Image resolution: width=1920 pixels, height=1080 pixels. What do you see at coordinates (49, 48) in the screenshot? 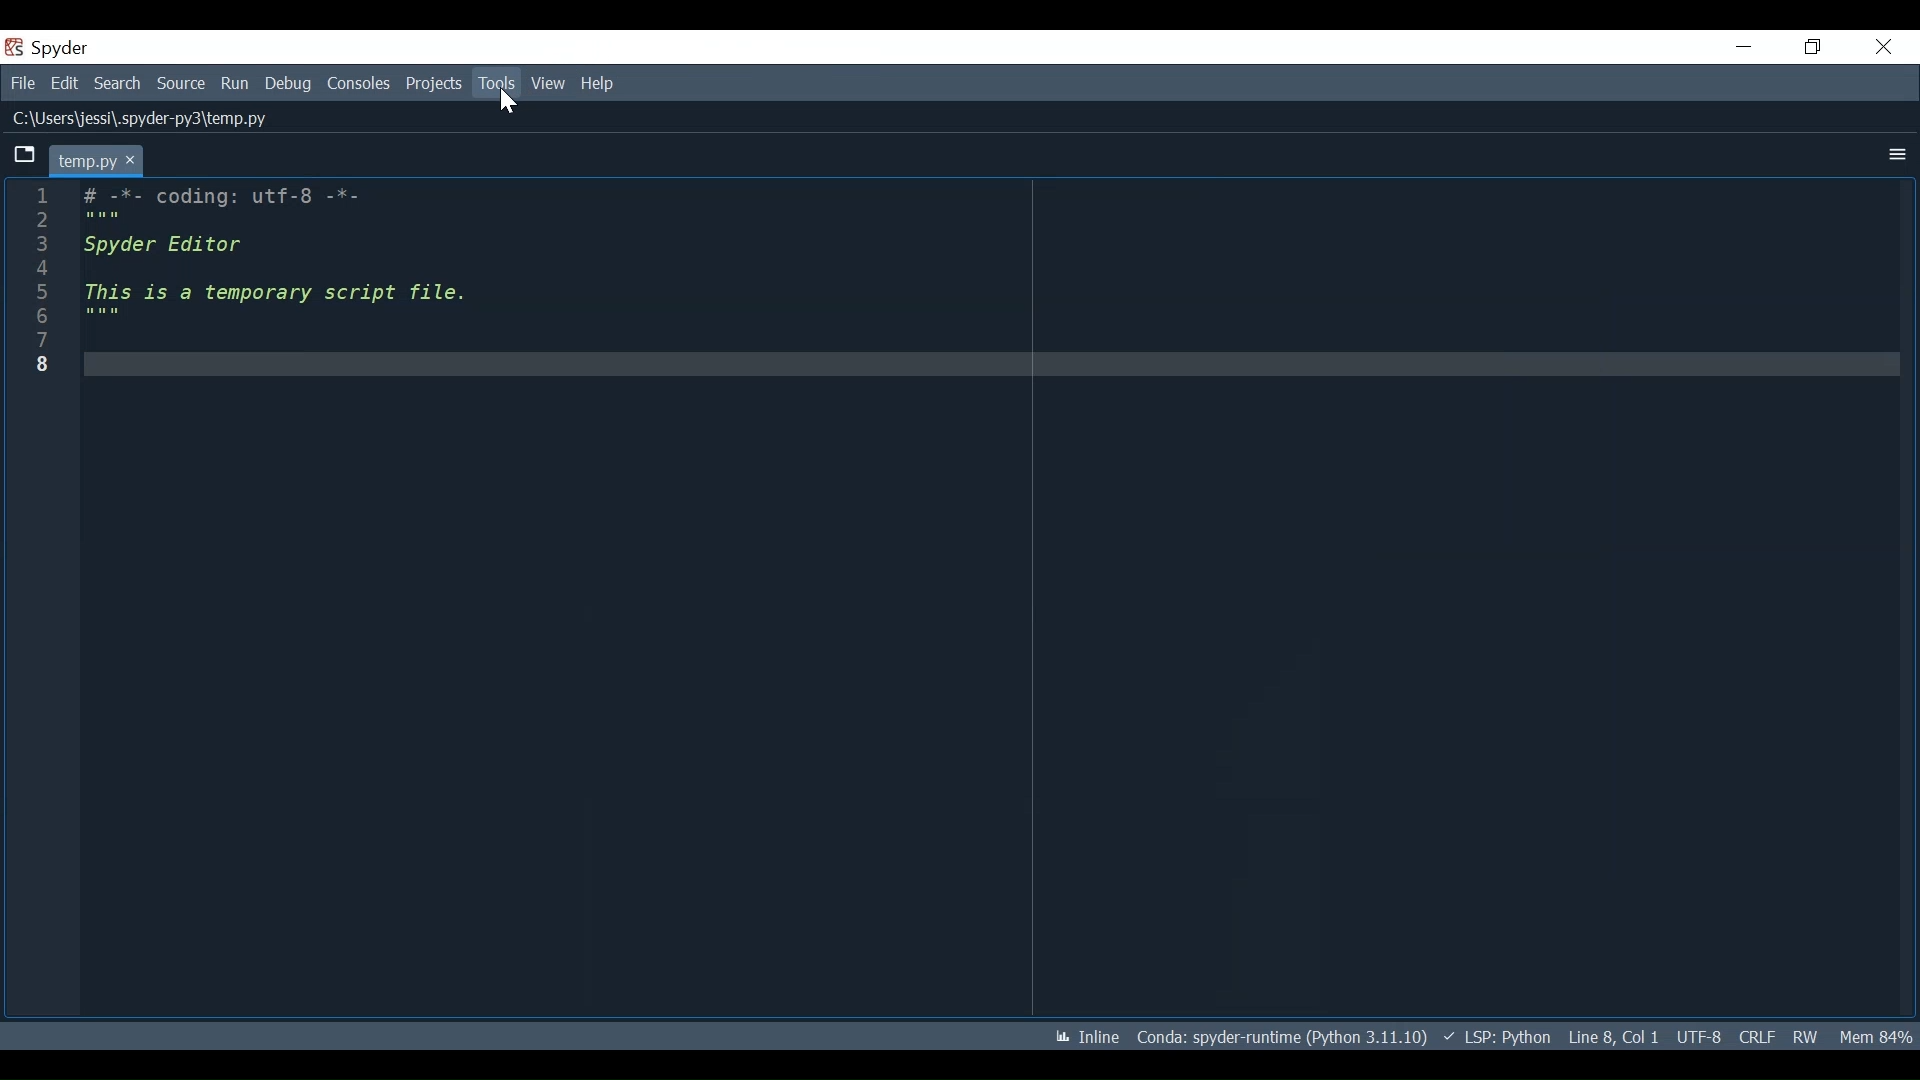
I see `Spyder Desktop Icon` at bounding box center [49, 48].